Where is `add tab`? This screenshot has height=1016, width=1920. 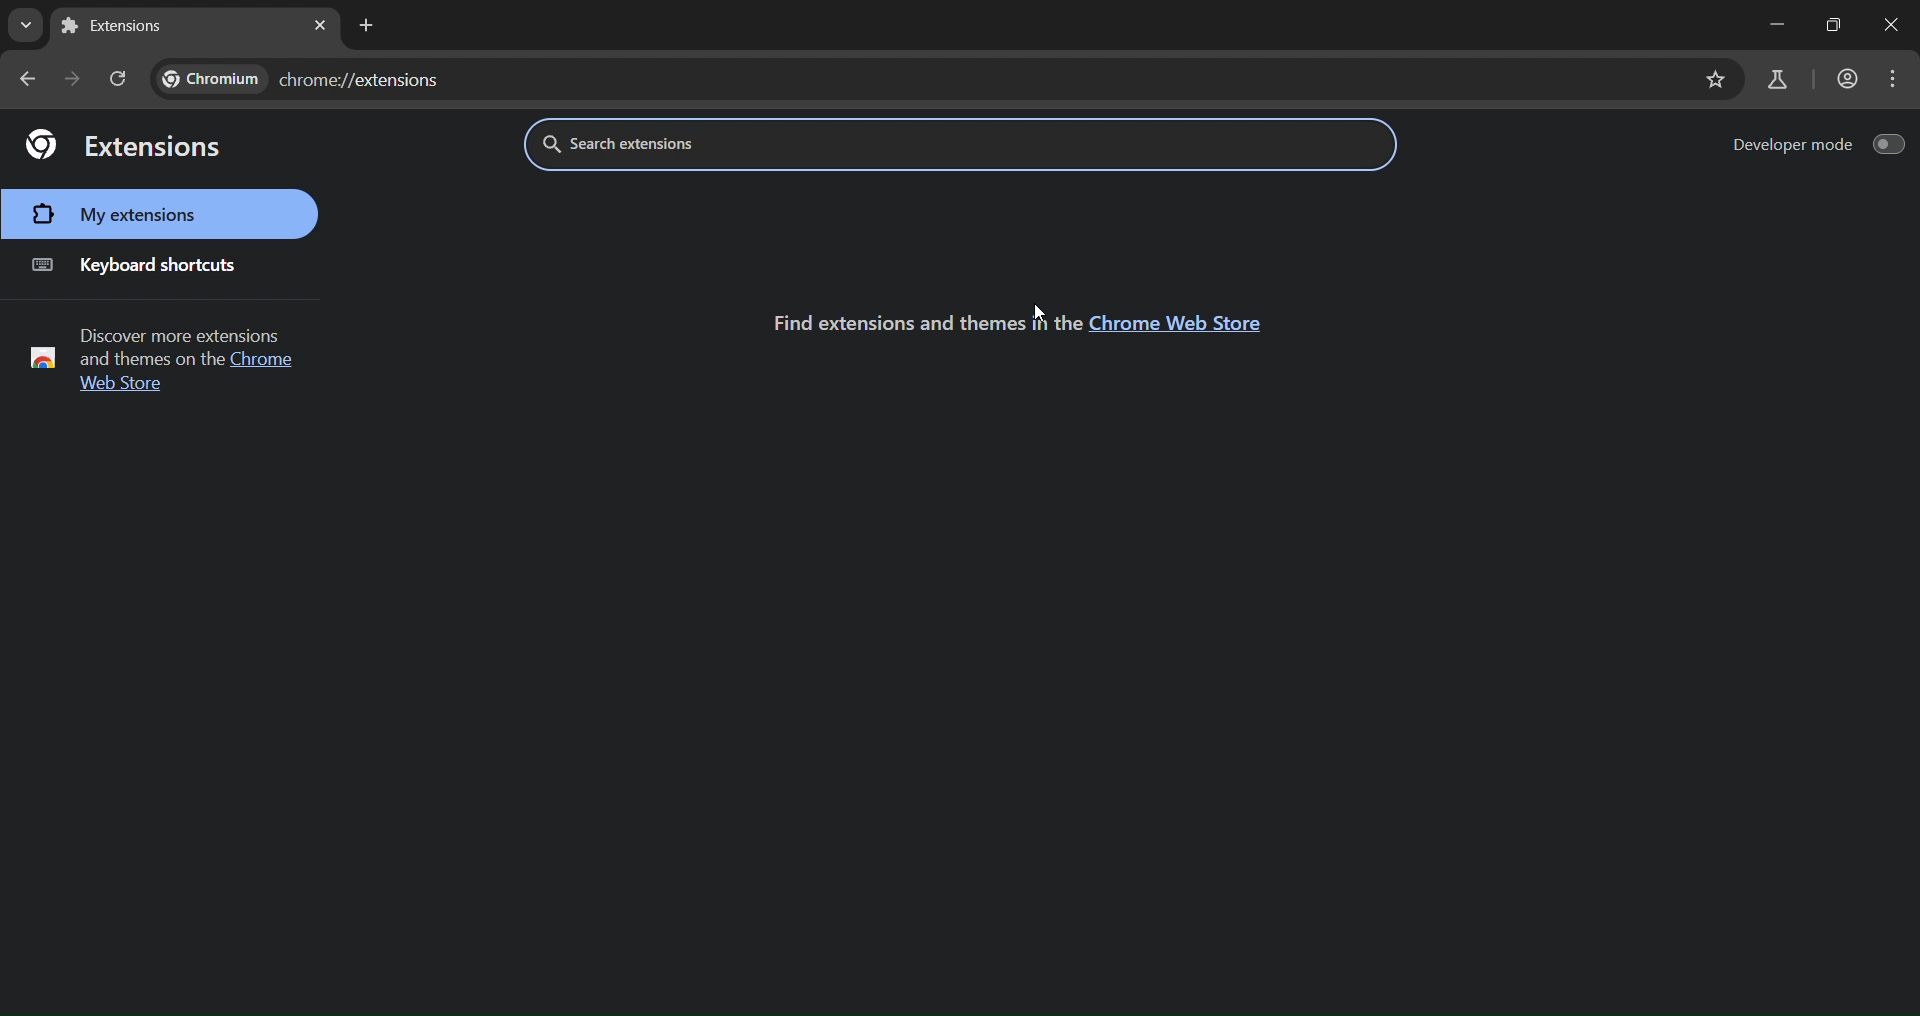 add tab is located at coordinates (369, 26).